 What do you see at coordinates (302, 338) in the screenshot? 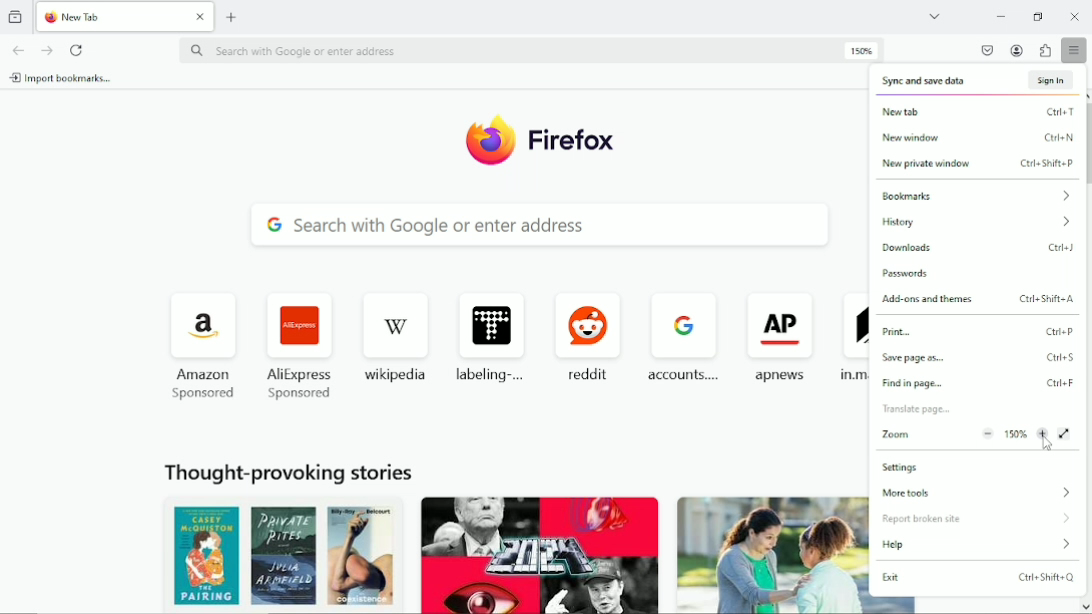
I see `AliExpress` at bounding box center [302, 338].